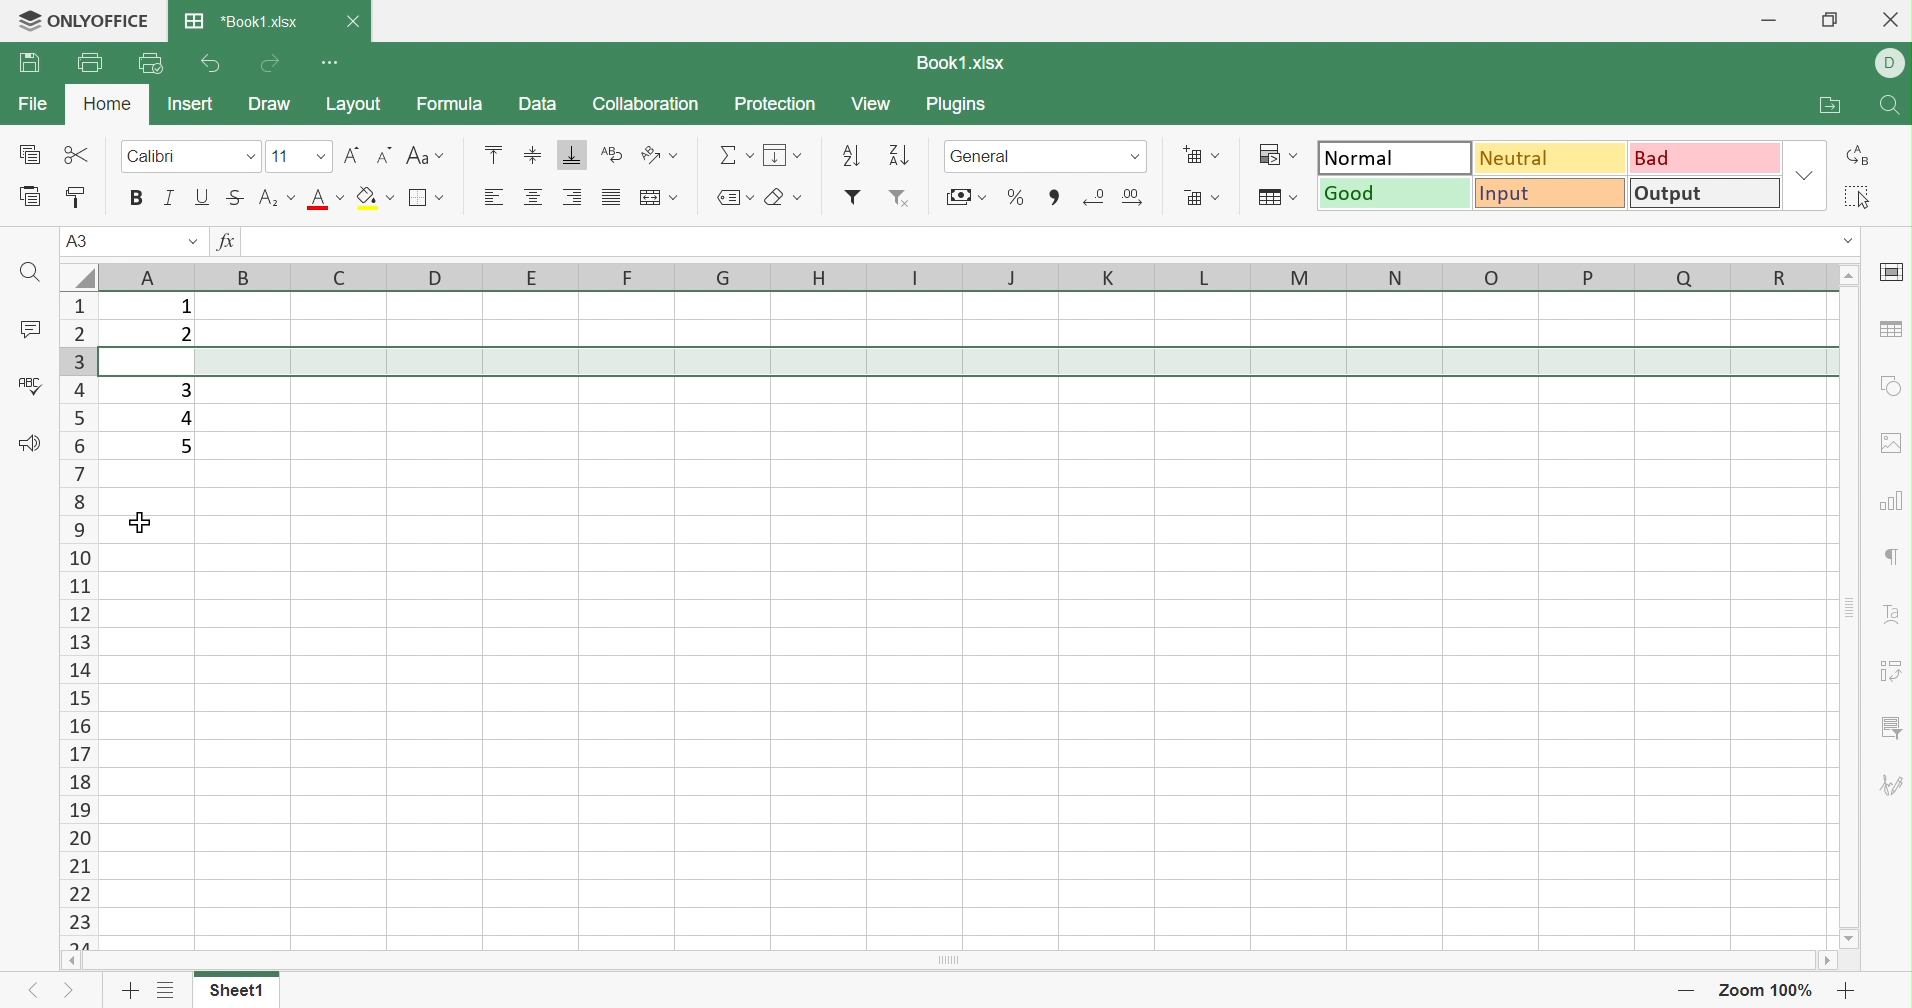  What do you see at coordinates (381, 153) in the screenshot?
I see `Decrement in Font size` at bounding box center [381, 153].